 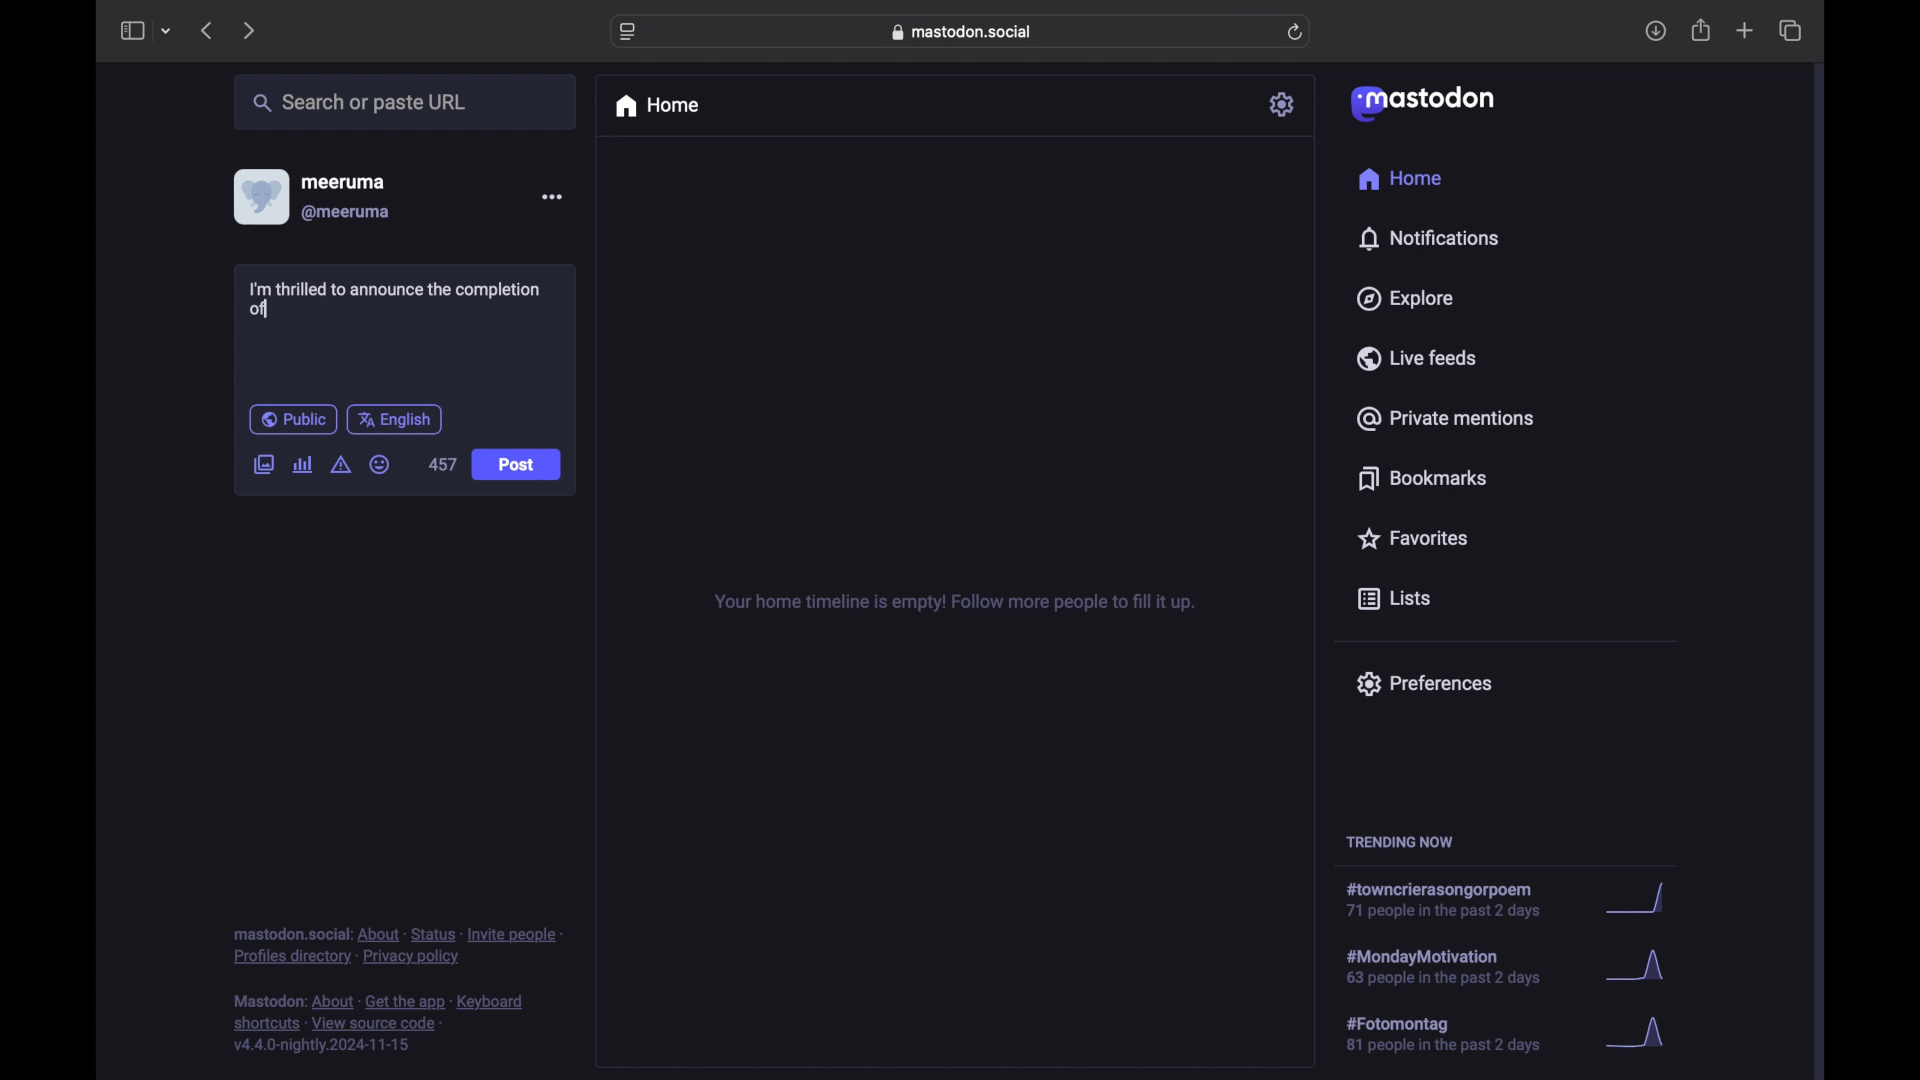 What do you see at coordinates (1792, 30) in the screenshot?
I see `show tab overview` at bounding box center [1792, 30].